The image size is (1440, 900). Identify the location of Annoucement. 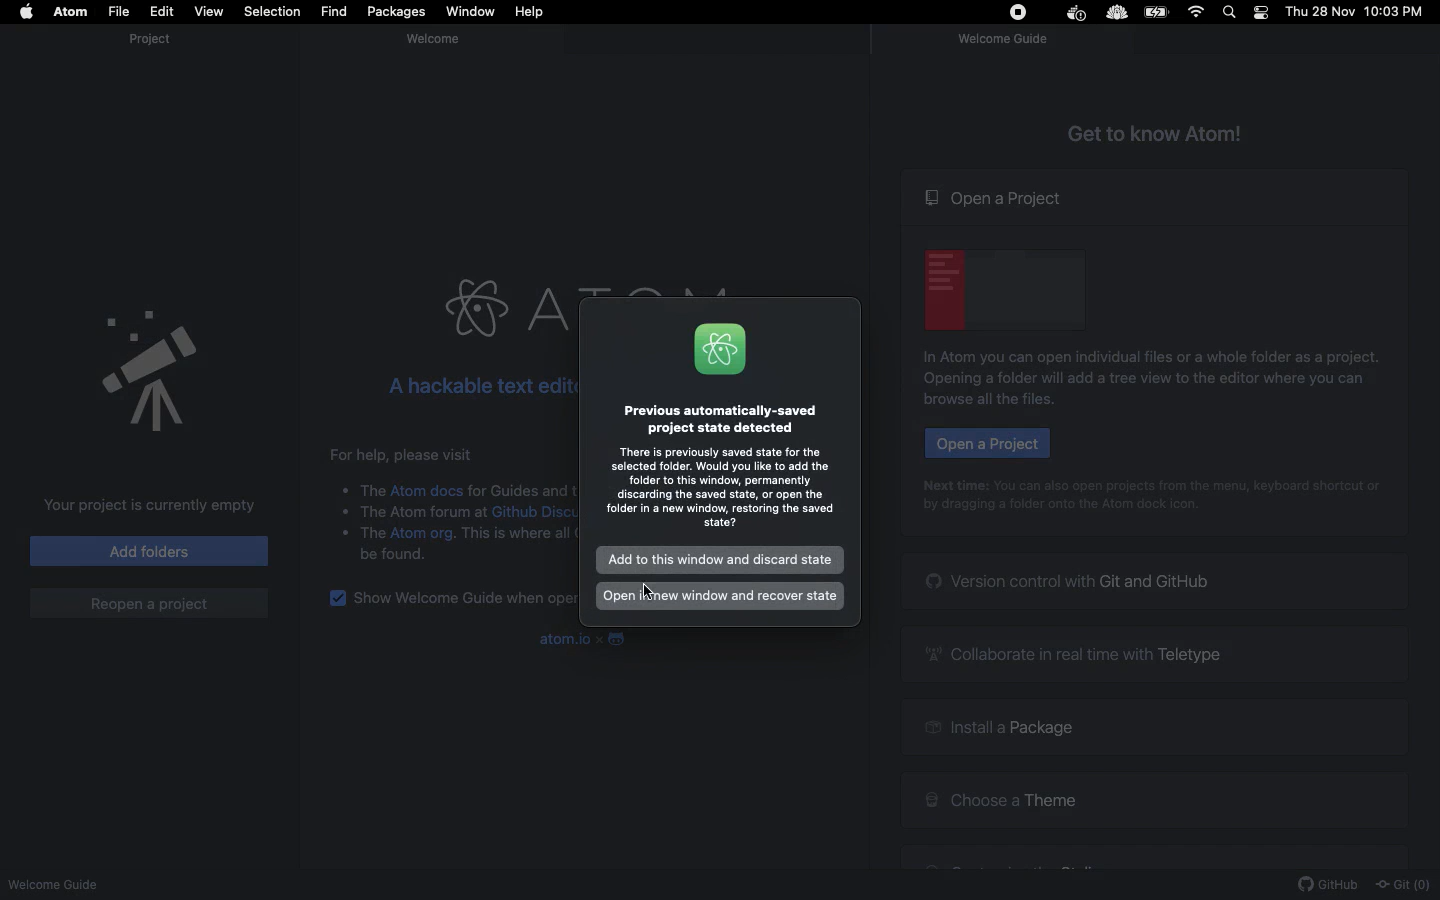
(130, 365).